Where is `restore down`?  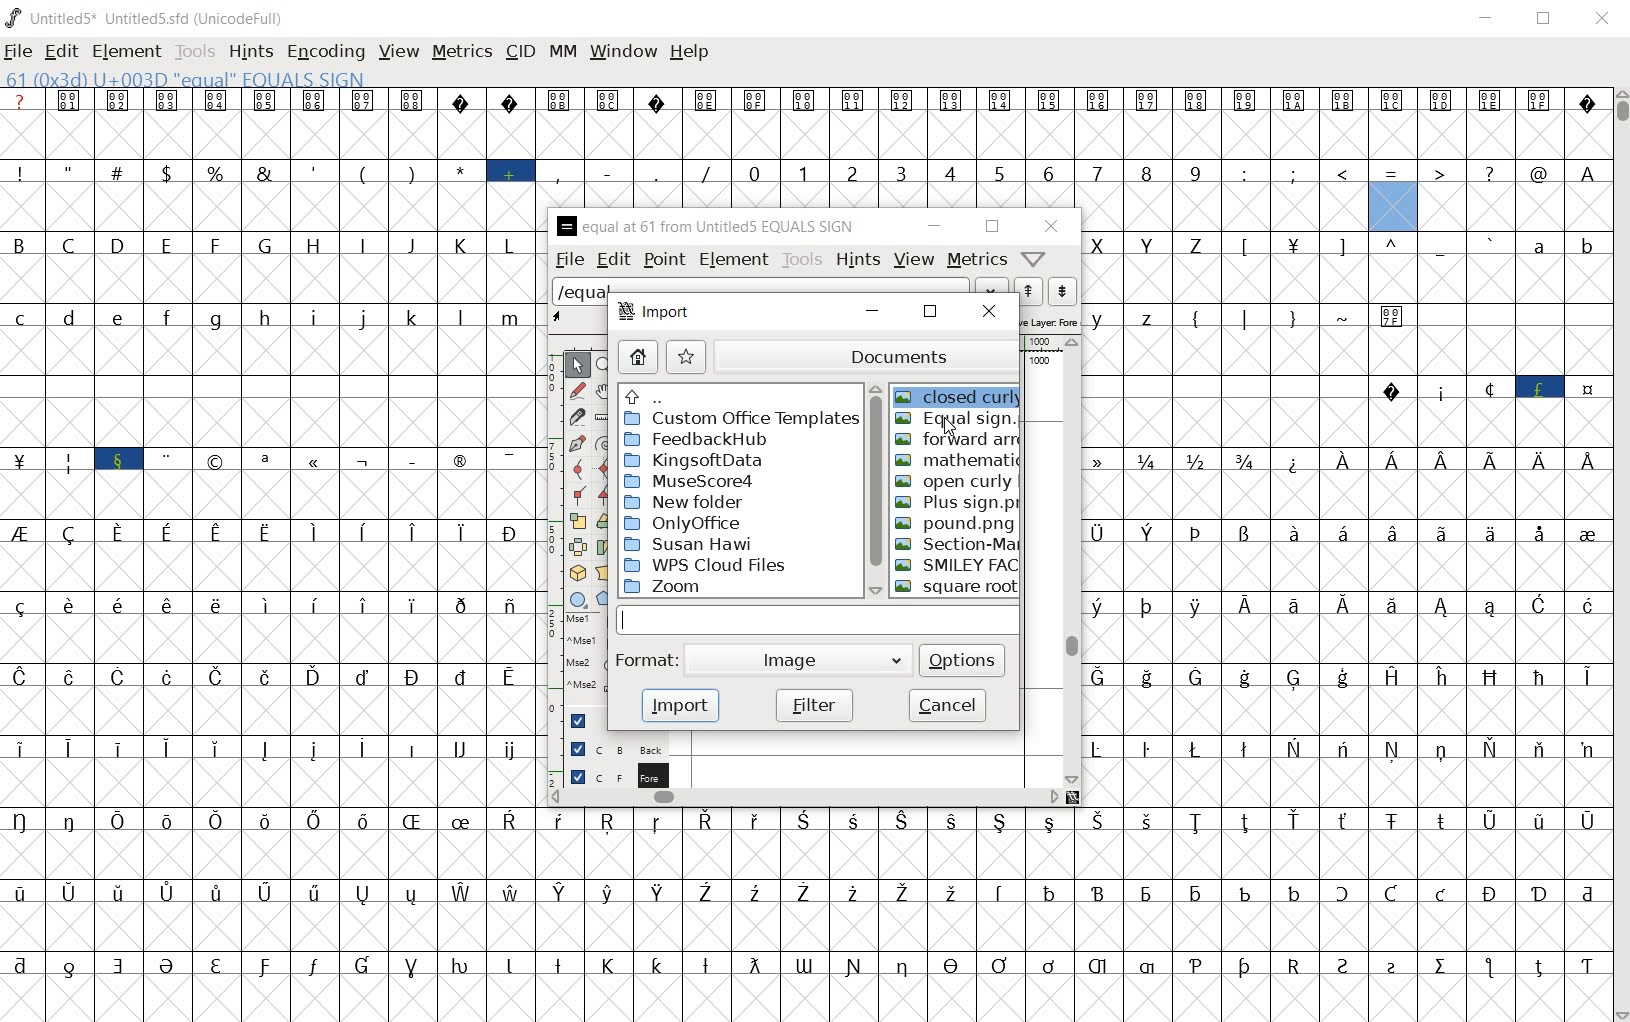 restore down is located at coordinates (992, 228).